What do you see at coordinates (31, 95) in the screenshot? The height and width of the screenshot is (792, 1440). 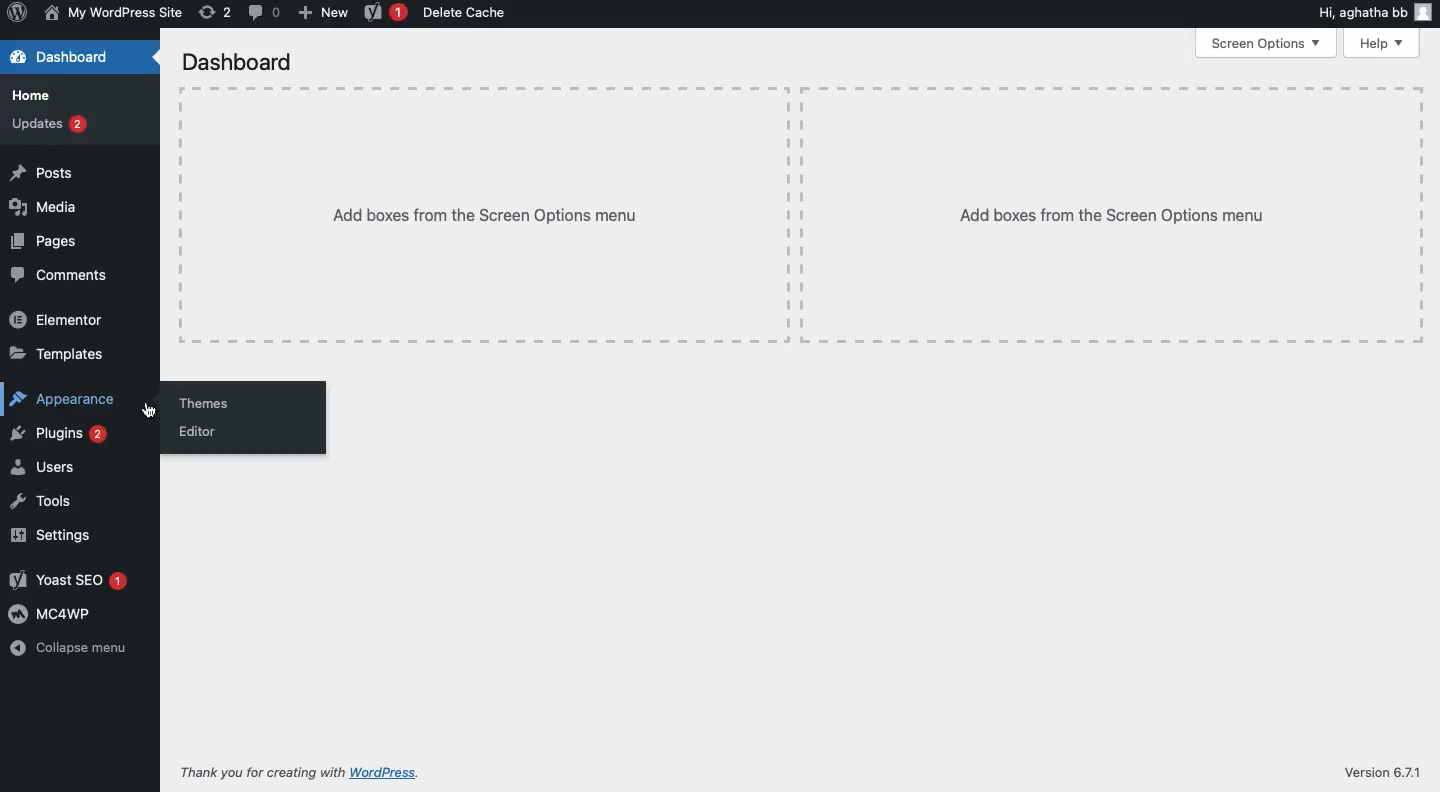 I see `Home` at bounding box center [31, 95].